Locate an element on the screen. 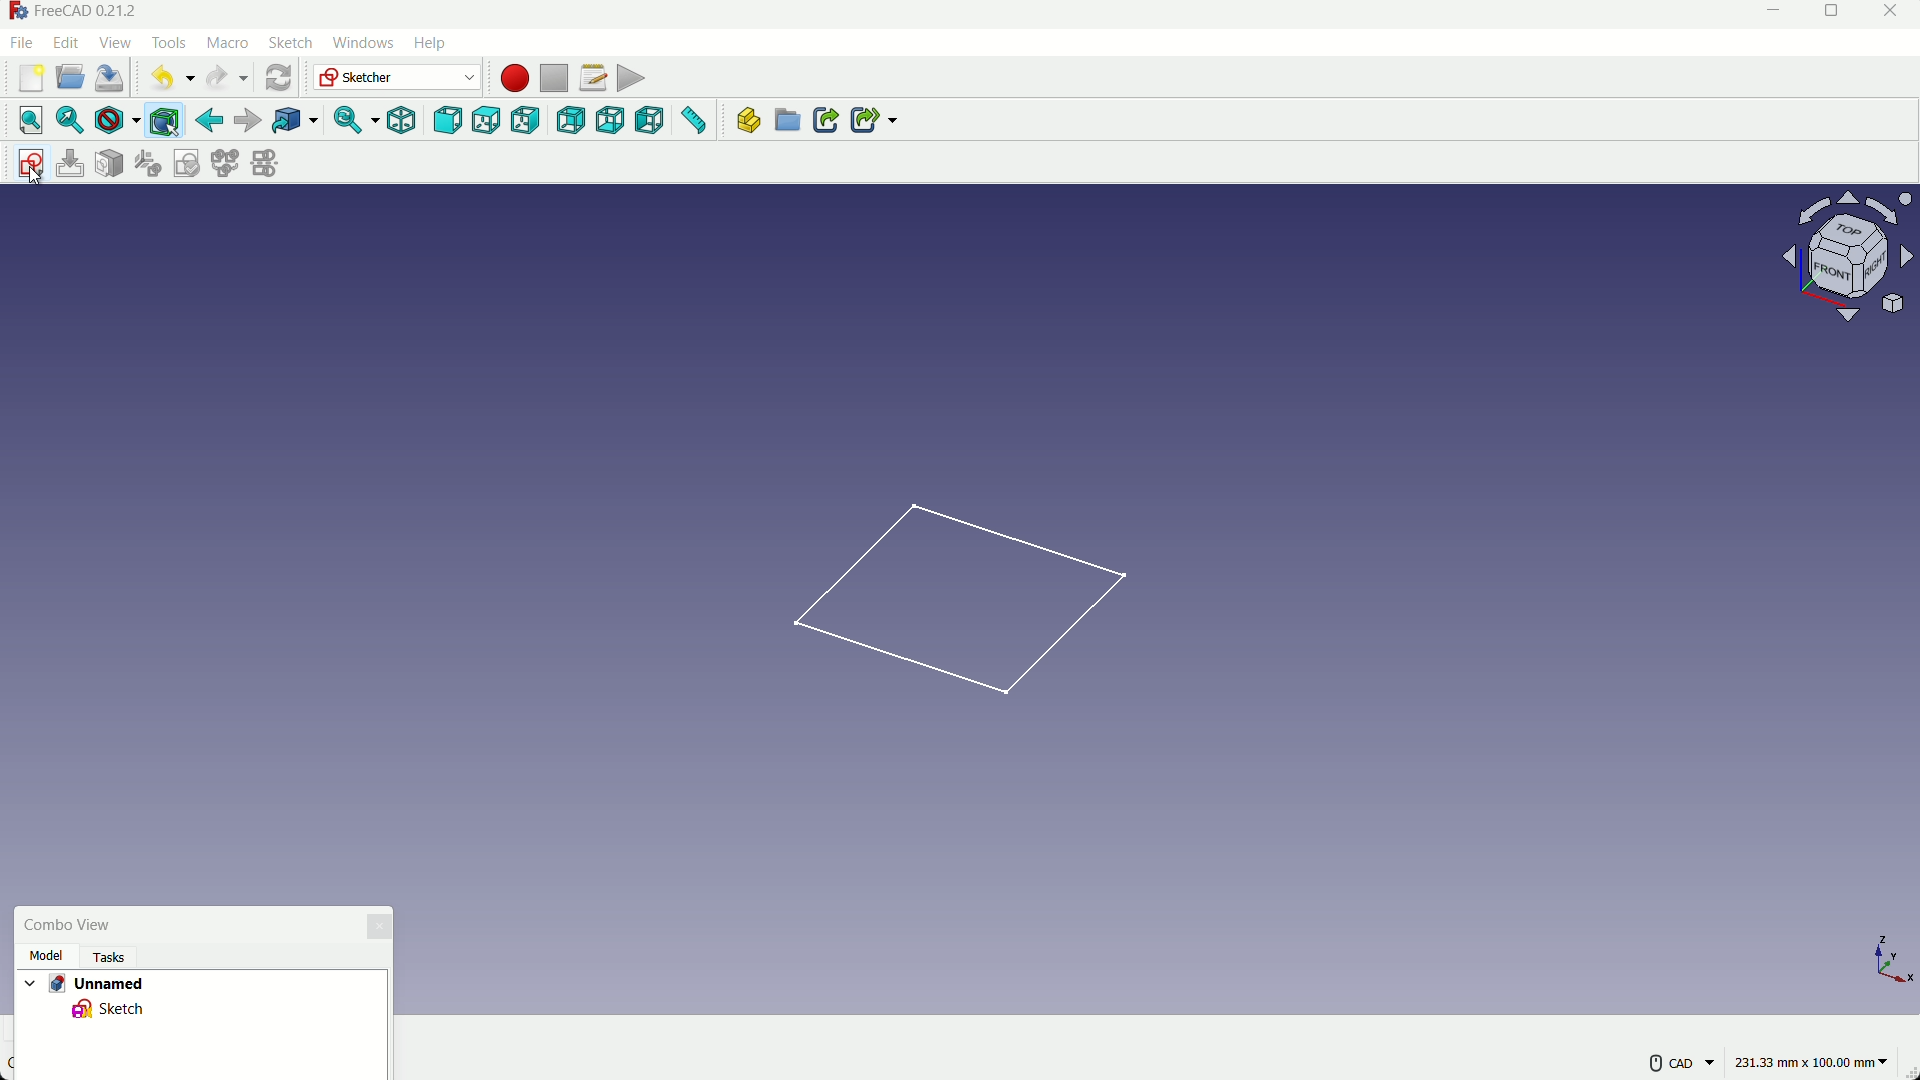 The image size is (1920, 1080). view menu is located at coordinates (118, 43).